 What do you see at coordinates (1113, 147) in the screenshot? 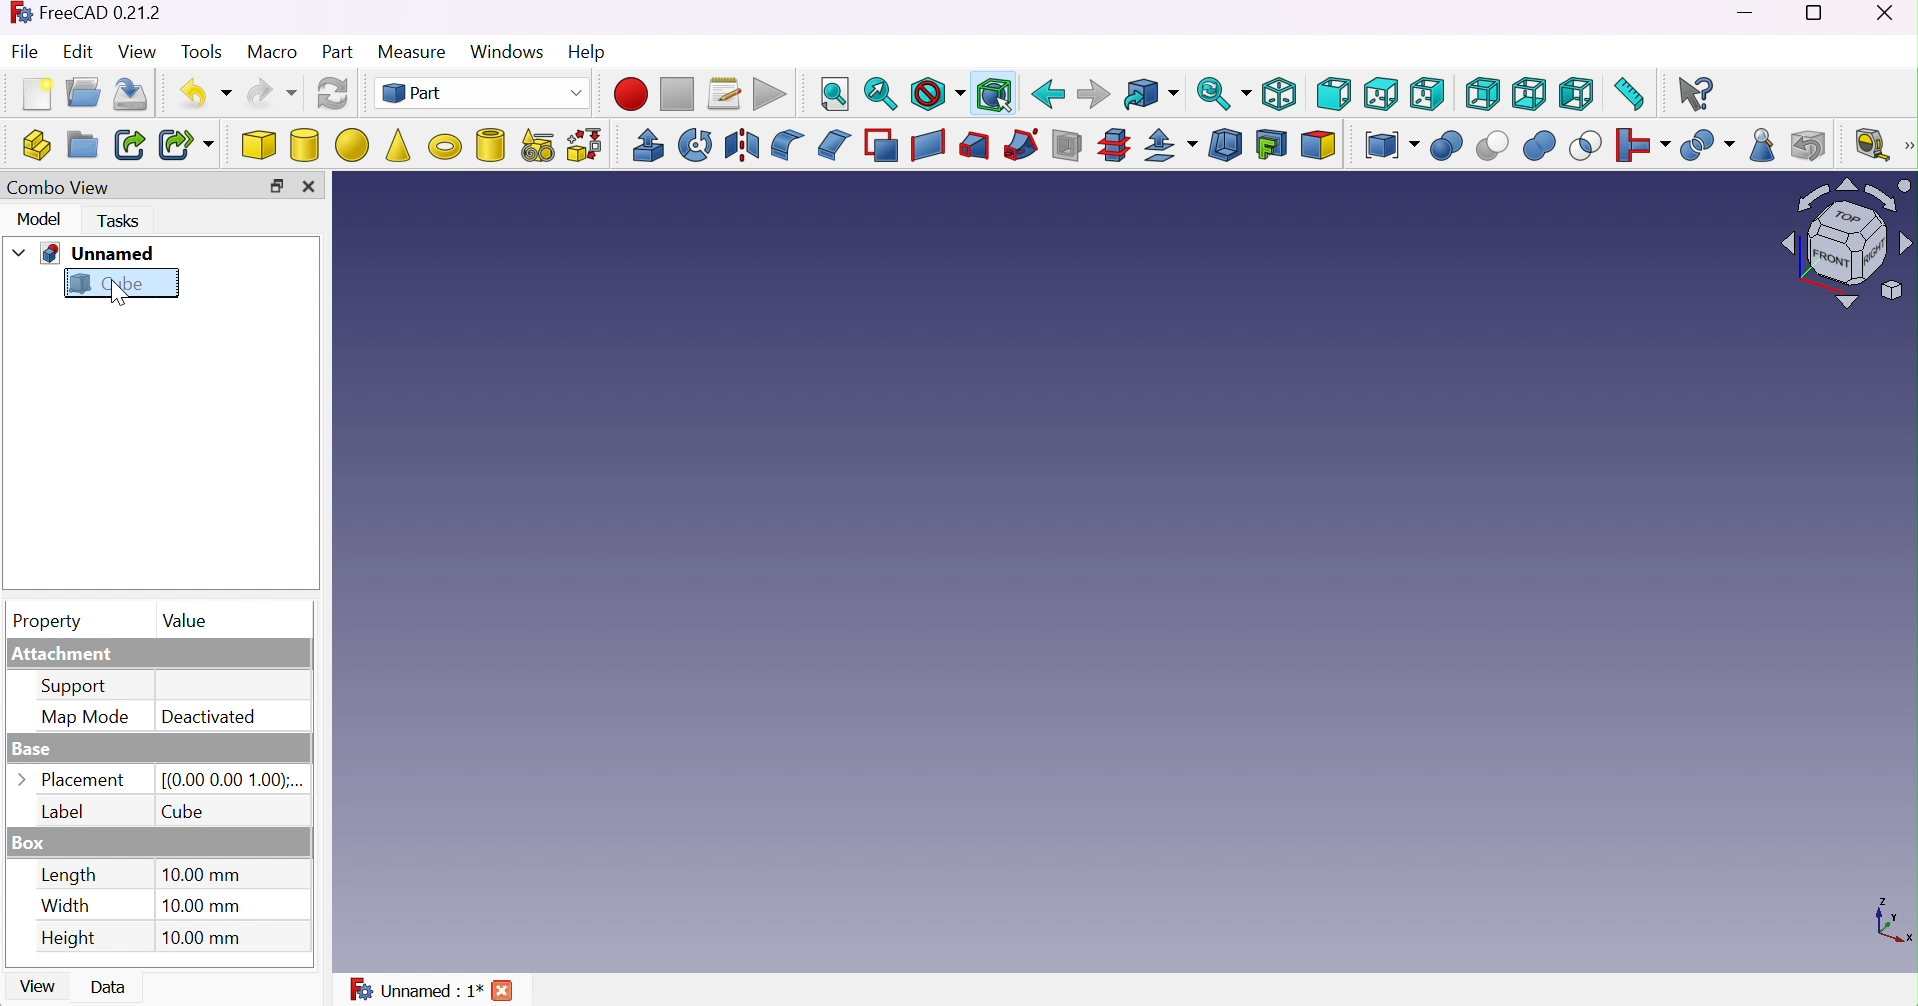
I see `Sub-sections` at bounding box center [1113, 147].